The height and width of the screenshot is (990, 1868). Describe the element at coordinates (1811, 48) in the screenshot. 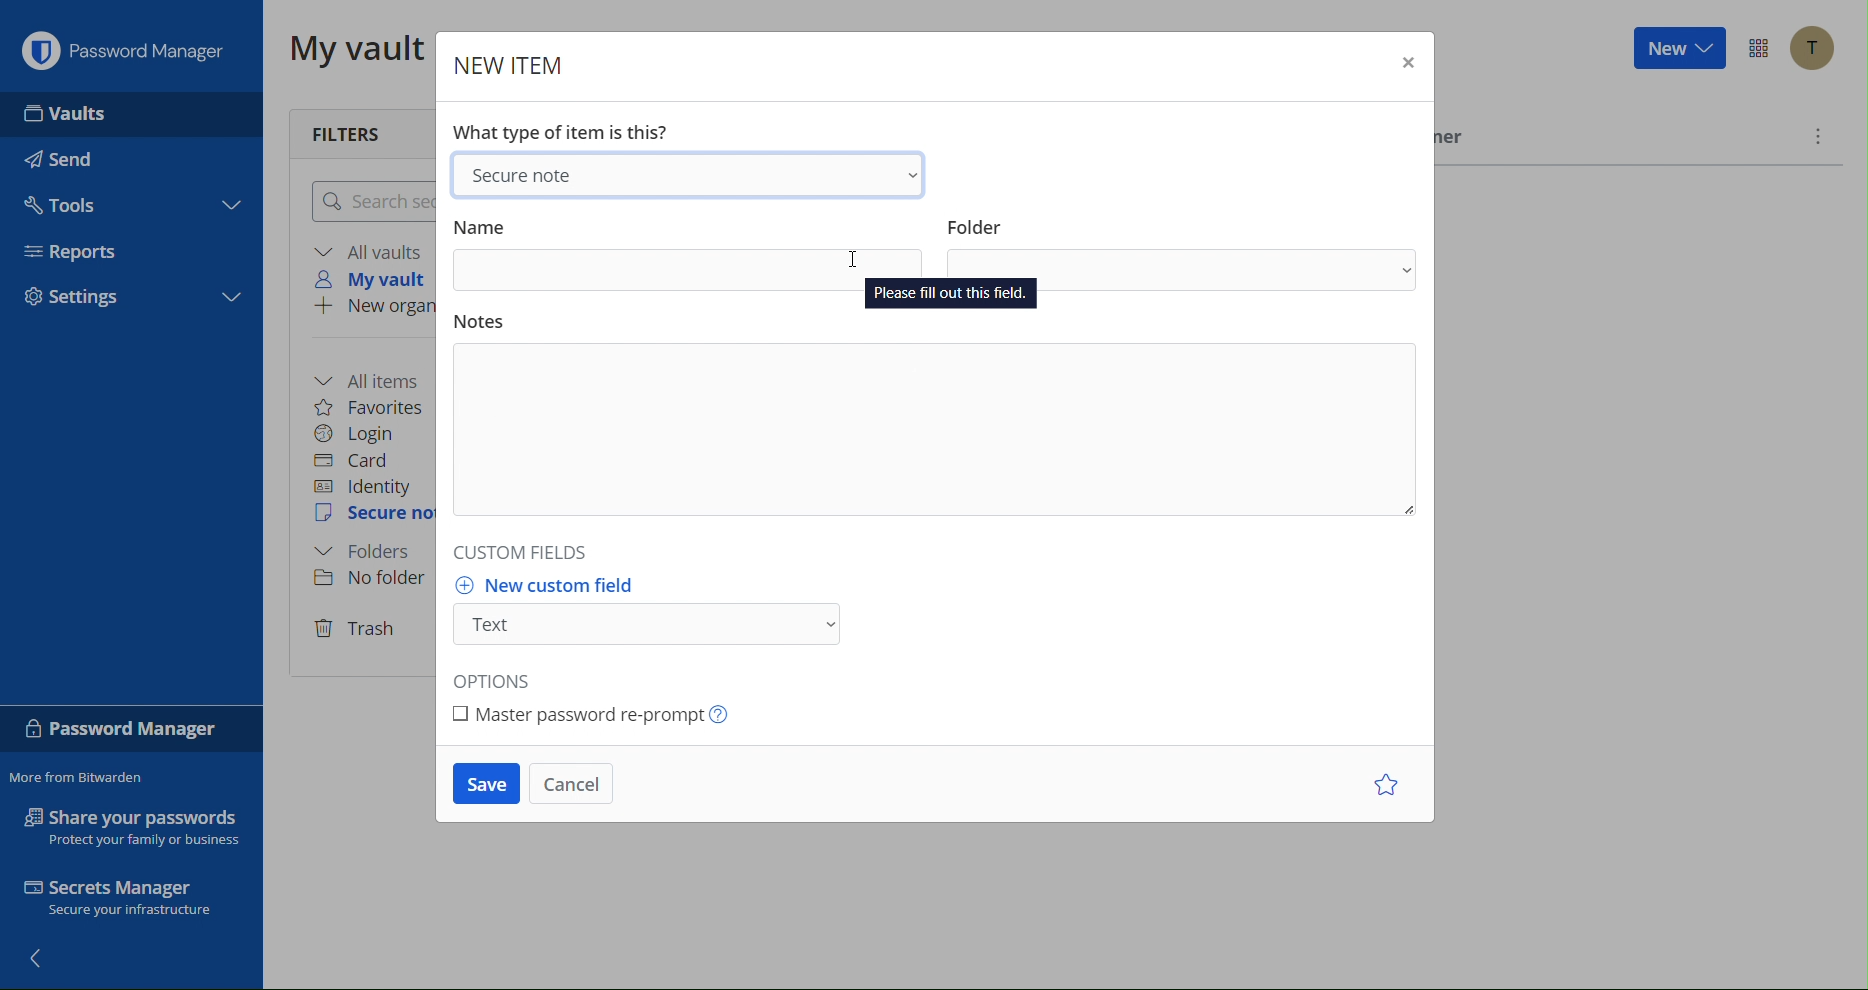

I see `Account` at that location.